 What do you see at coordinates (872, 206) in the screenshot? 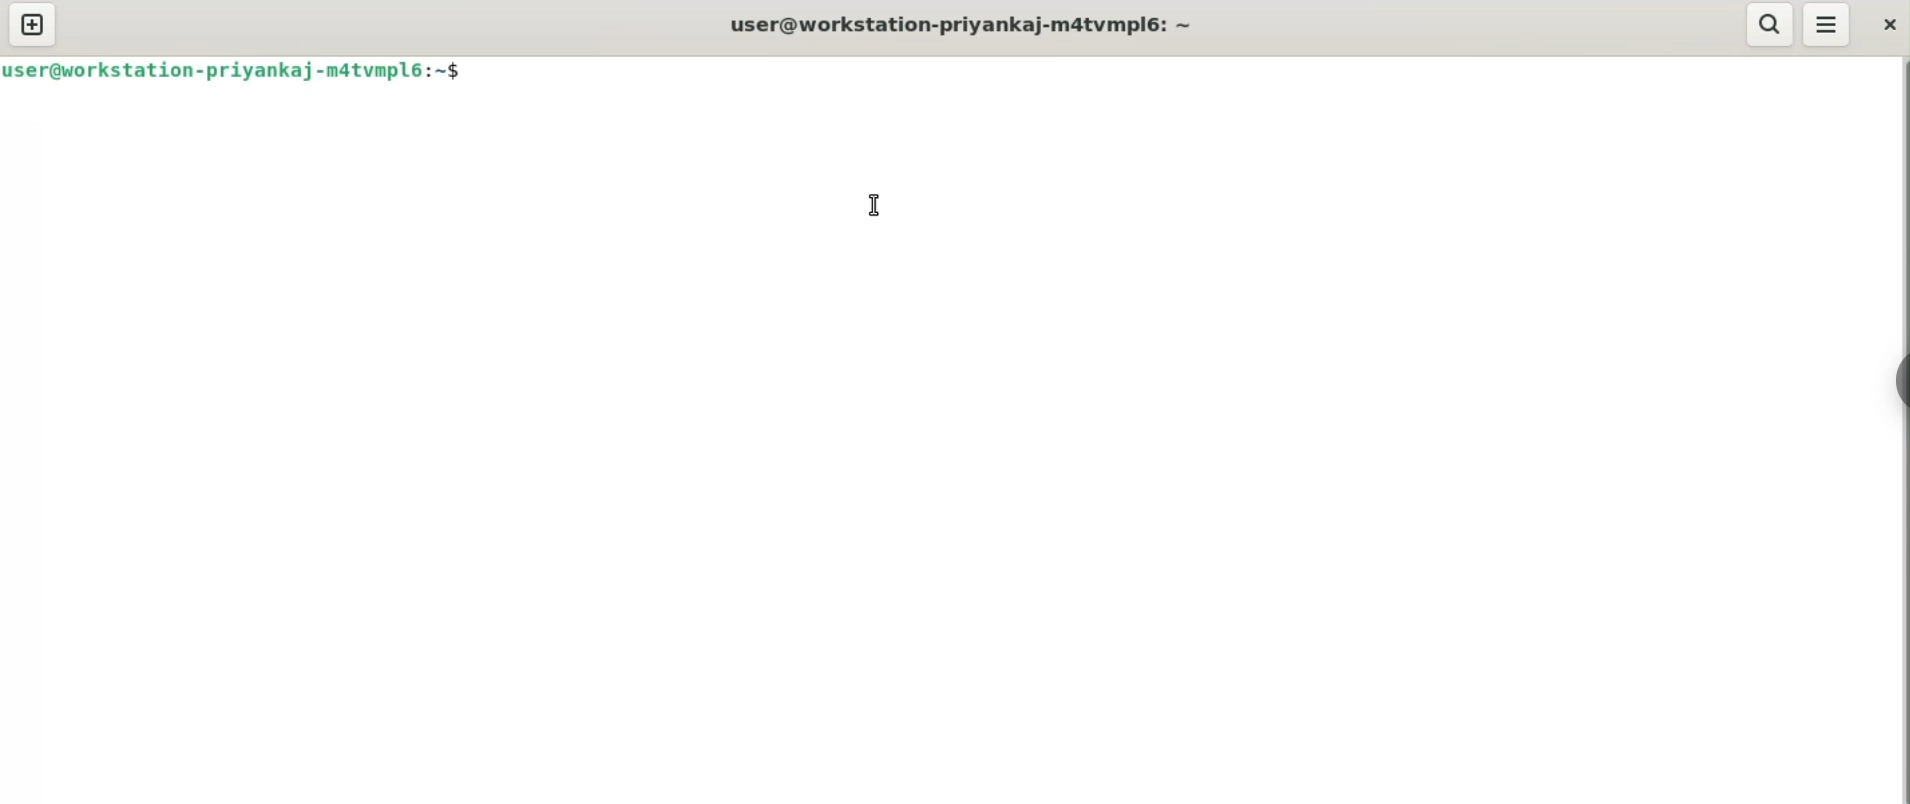
I see `cursor` at bounding box center [872, 206].